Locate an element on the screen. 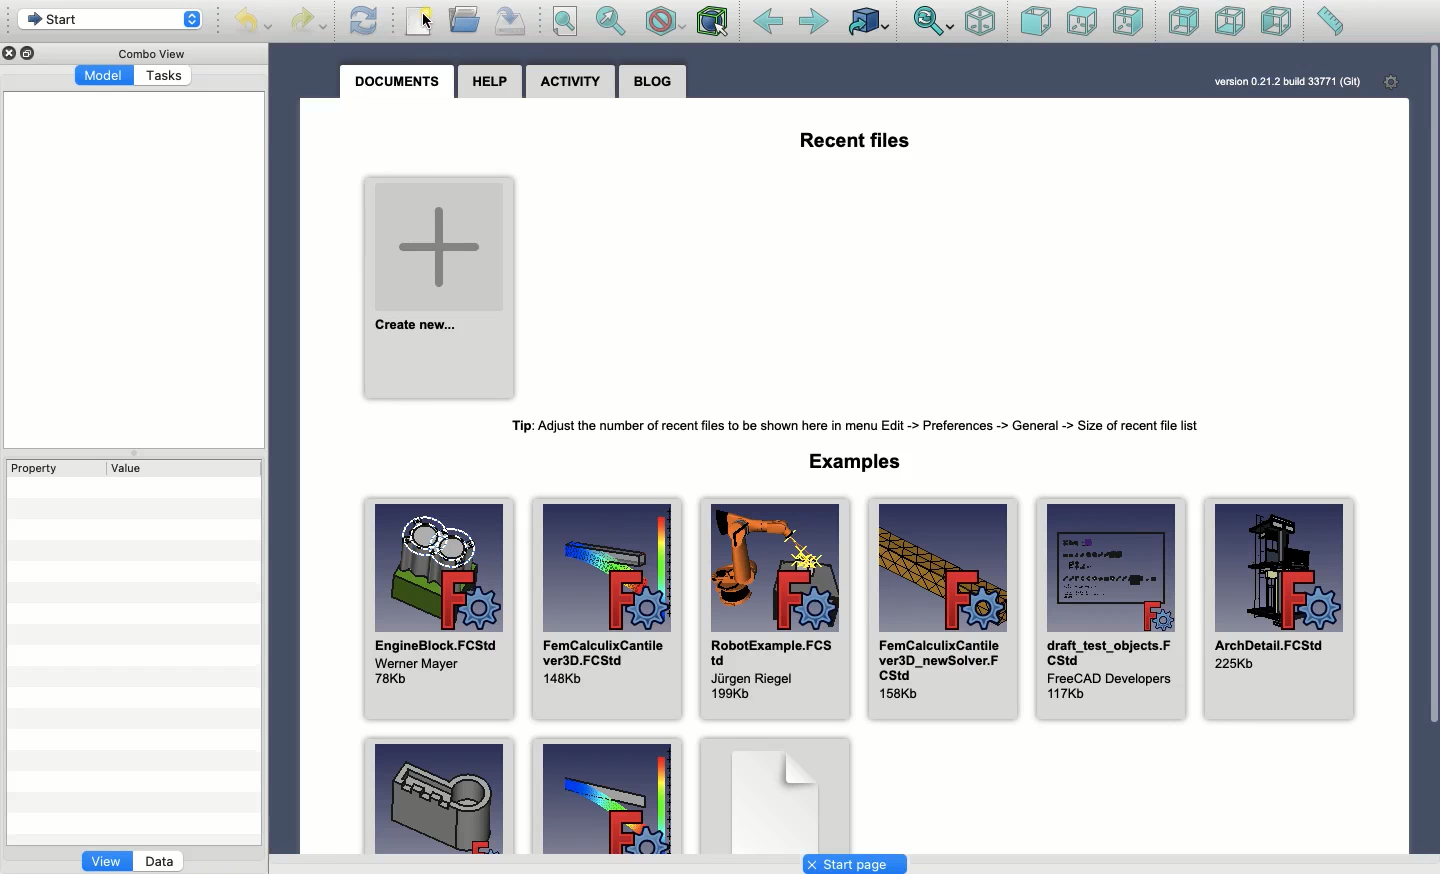 The height and width of the screenshot is (874, 1440). Start page is located at coordinates (859, 862).